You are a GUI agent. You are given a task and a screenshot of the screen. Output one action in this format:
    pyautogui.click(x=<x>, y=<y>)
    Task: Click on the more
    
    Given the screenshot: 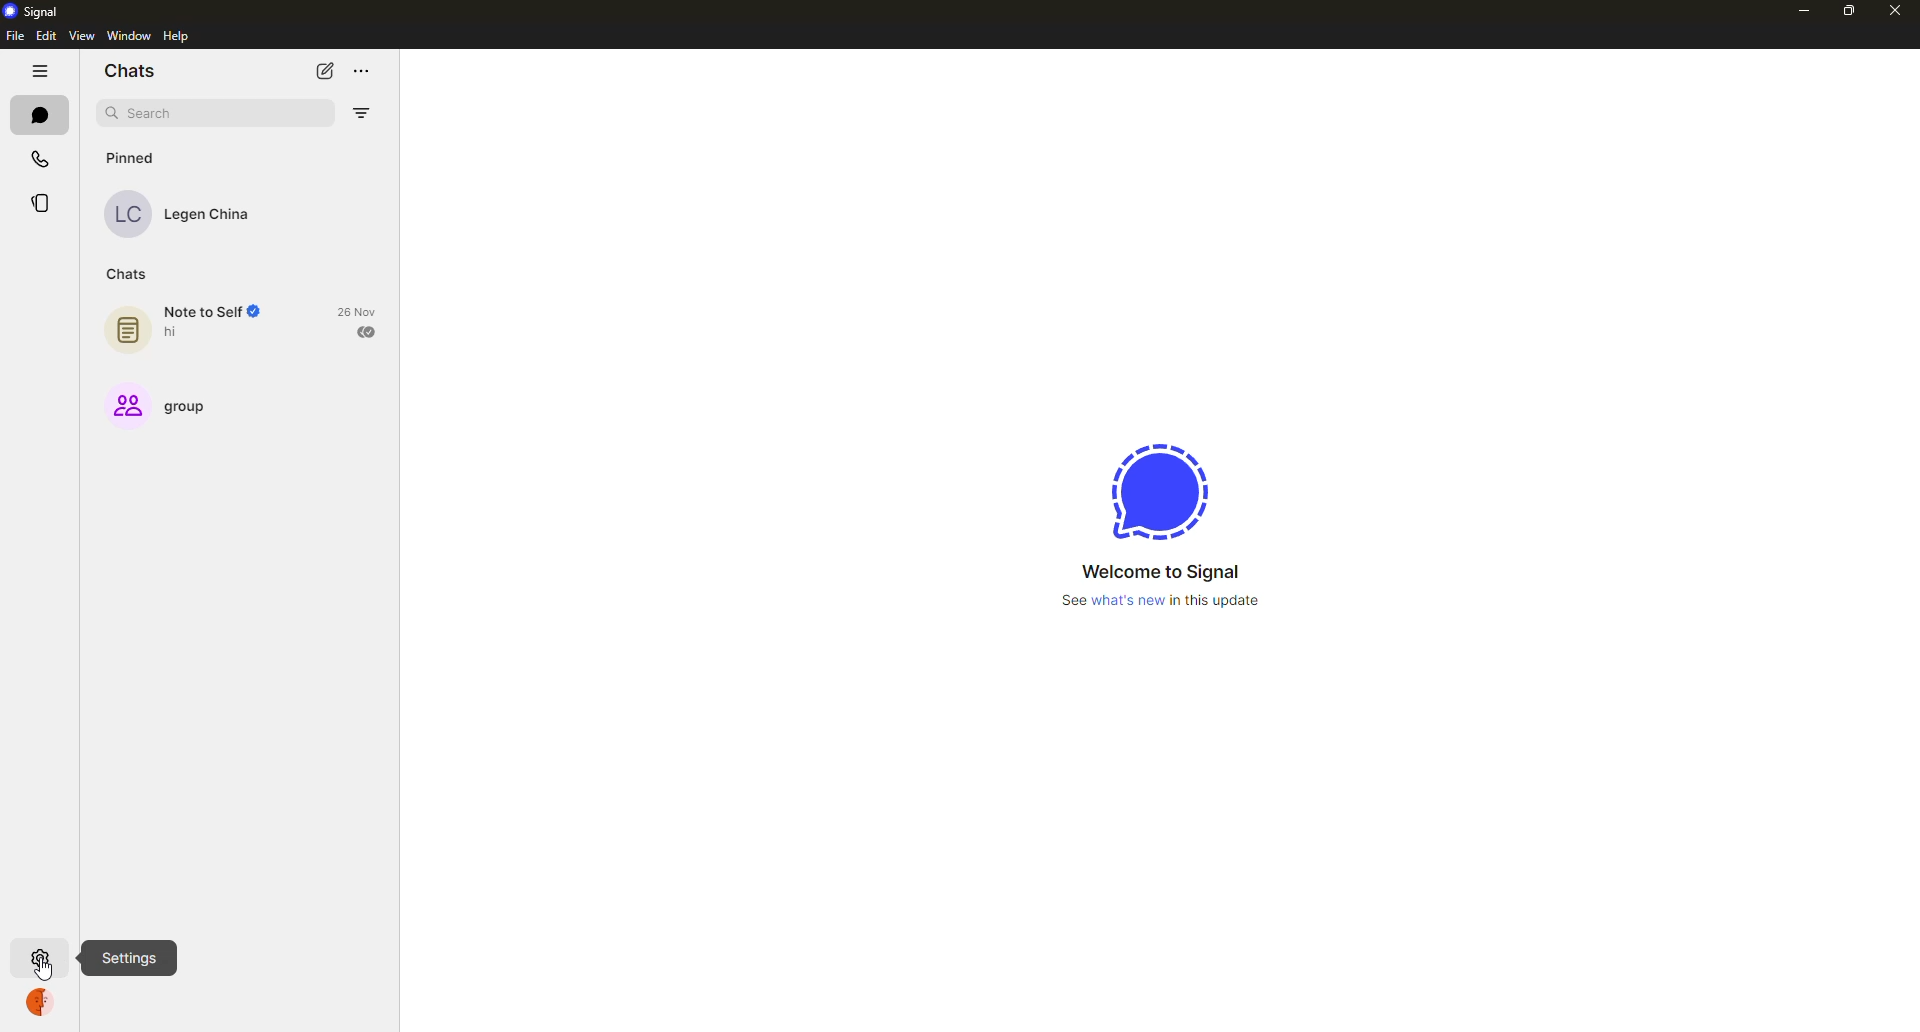 What is the action you would take?
    pyautogui.click(x=364, y=70)
    